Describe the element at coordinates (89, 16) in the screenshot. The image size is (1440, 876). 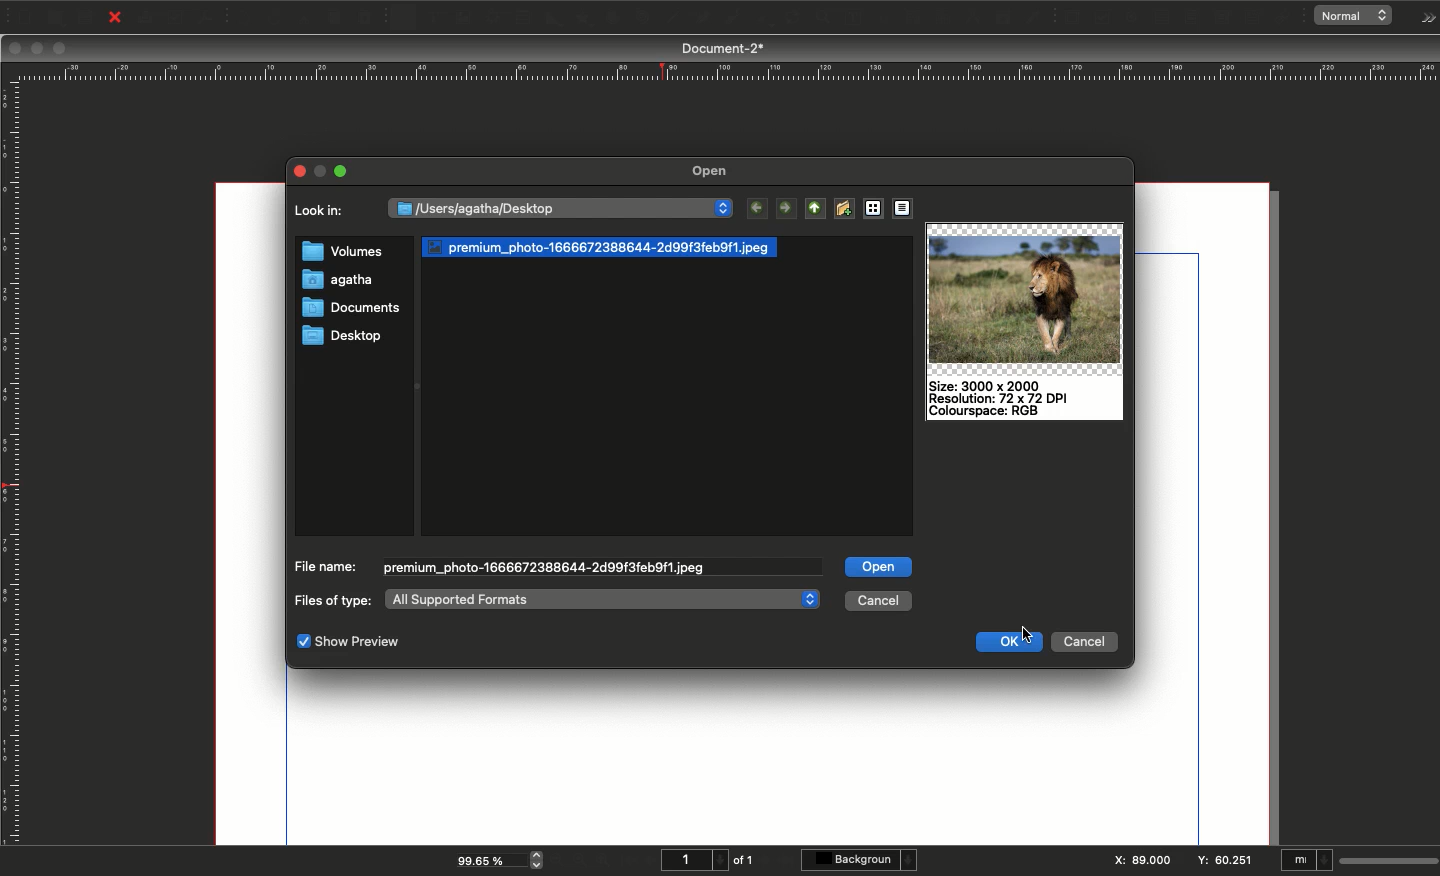
I see `Save` at that location.